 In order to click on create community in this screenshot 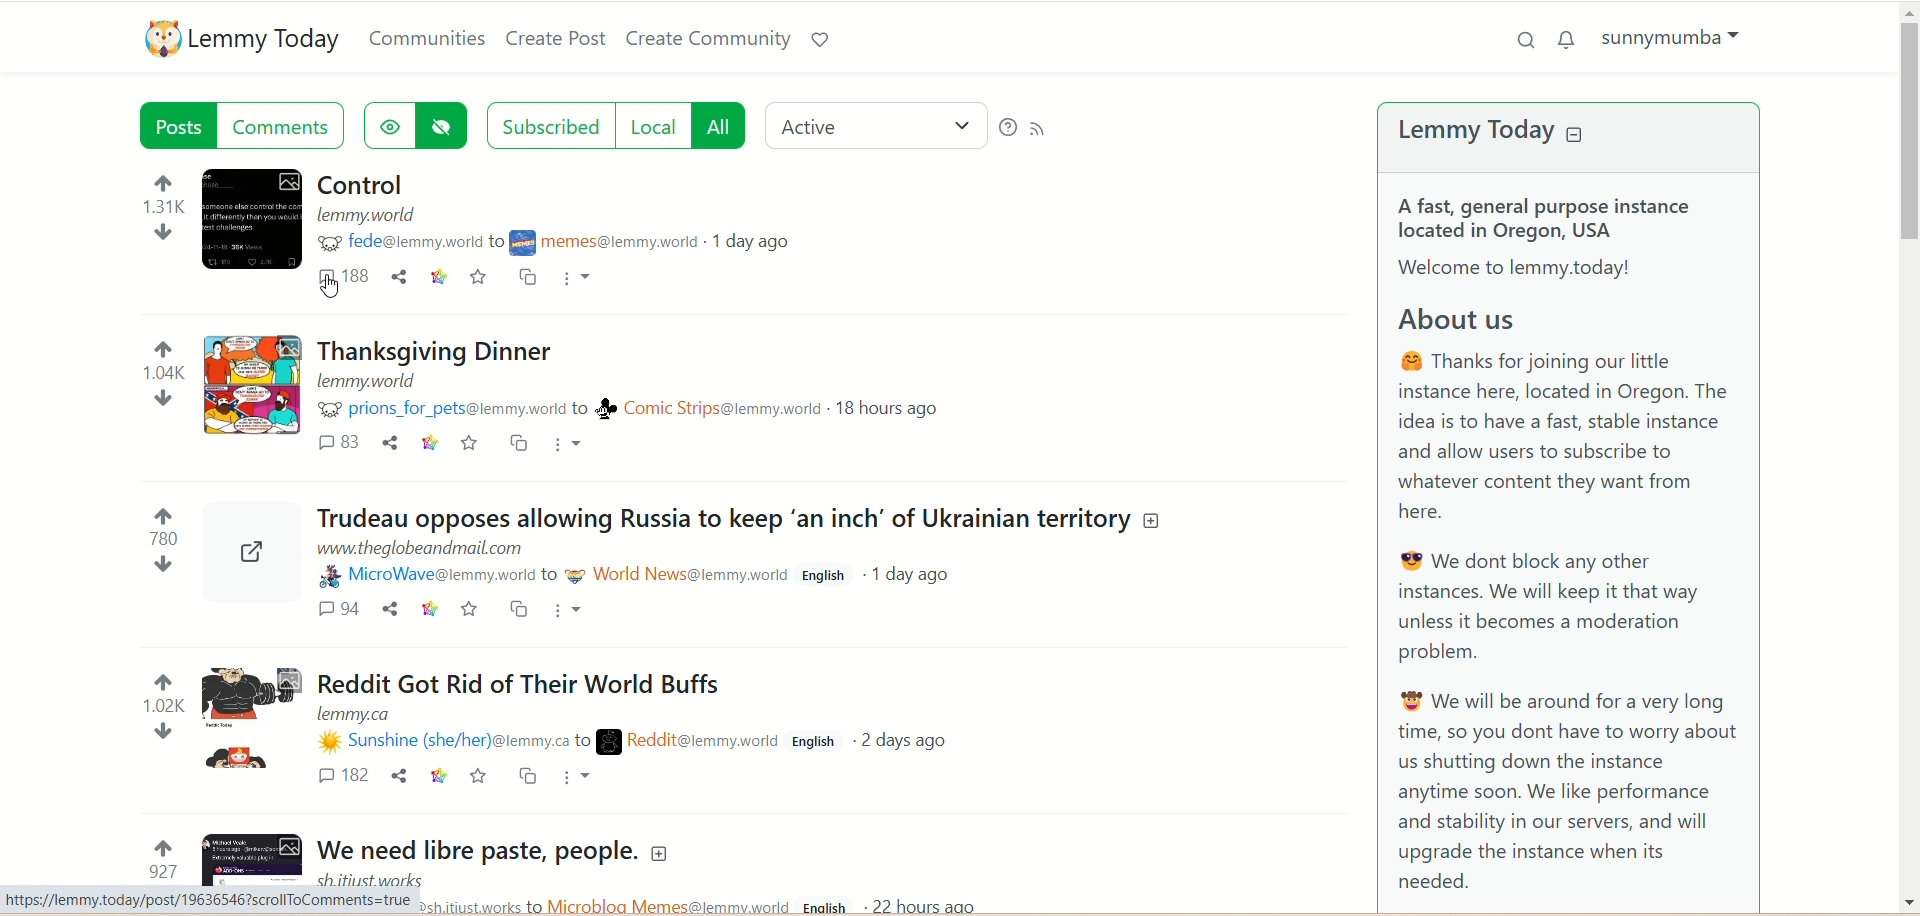, I will do `click(709, 40)`.